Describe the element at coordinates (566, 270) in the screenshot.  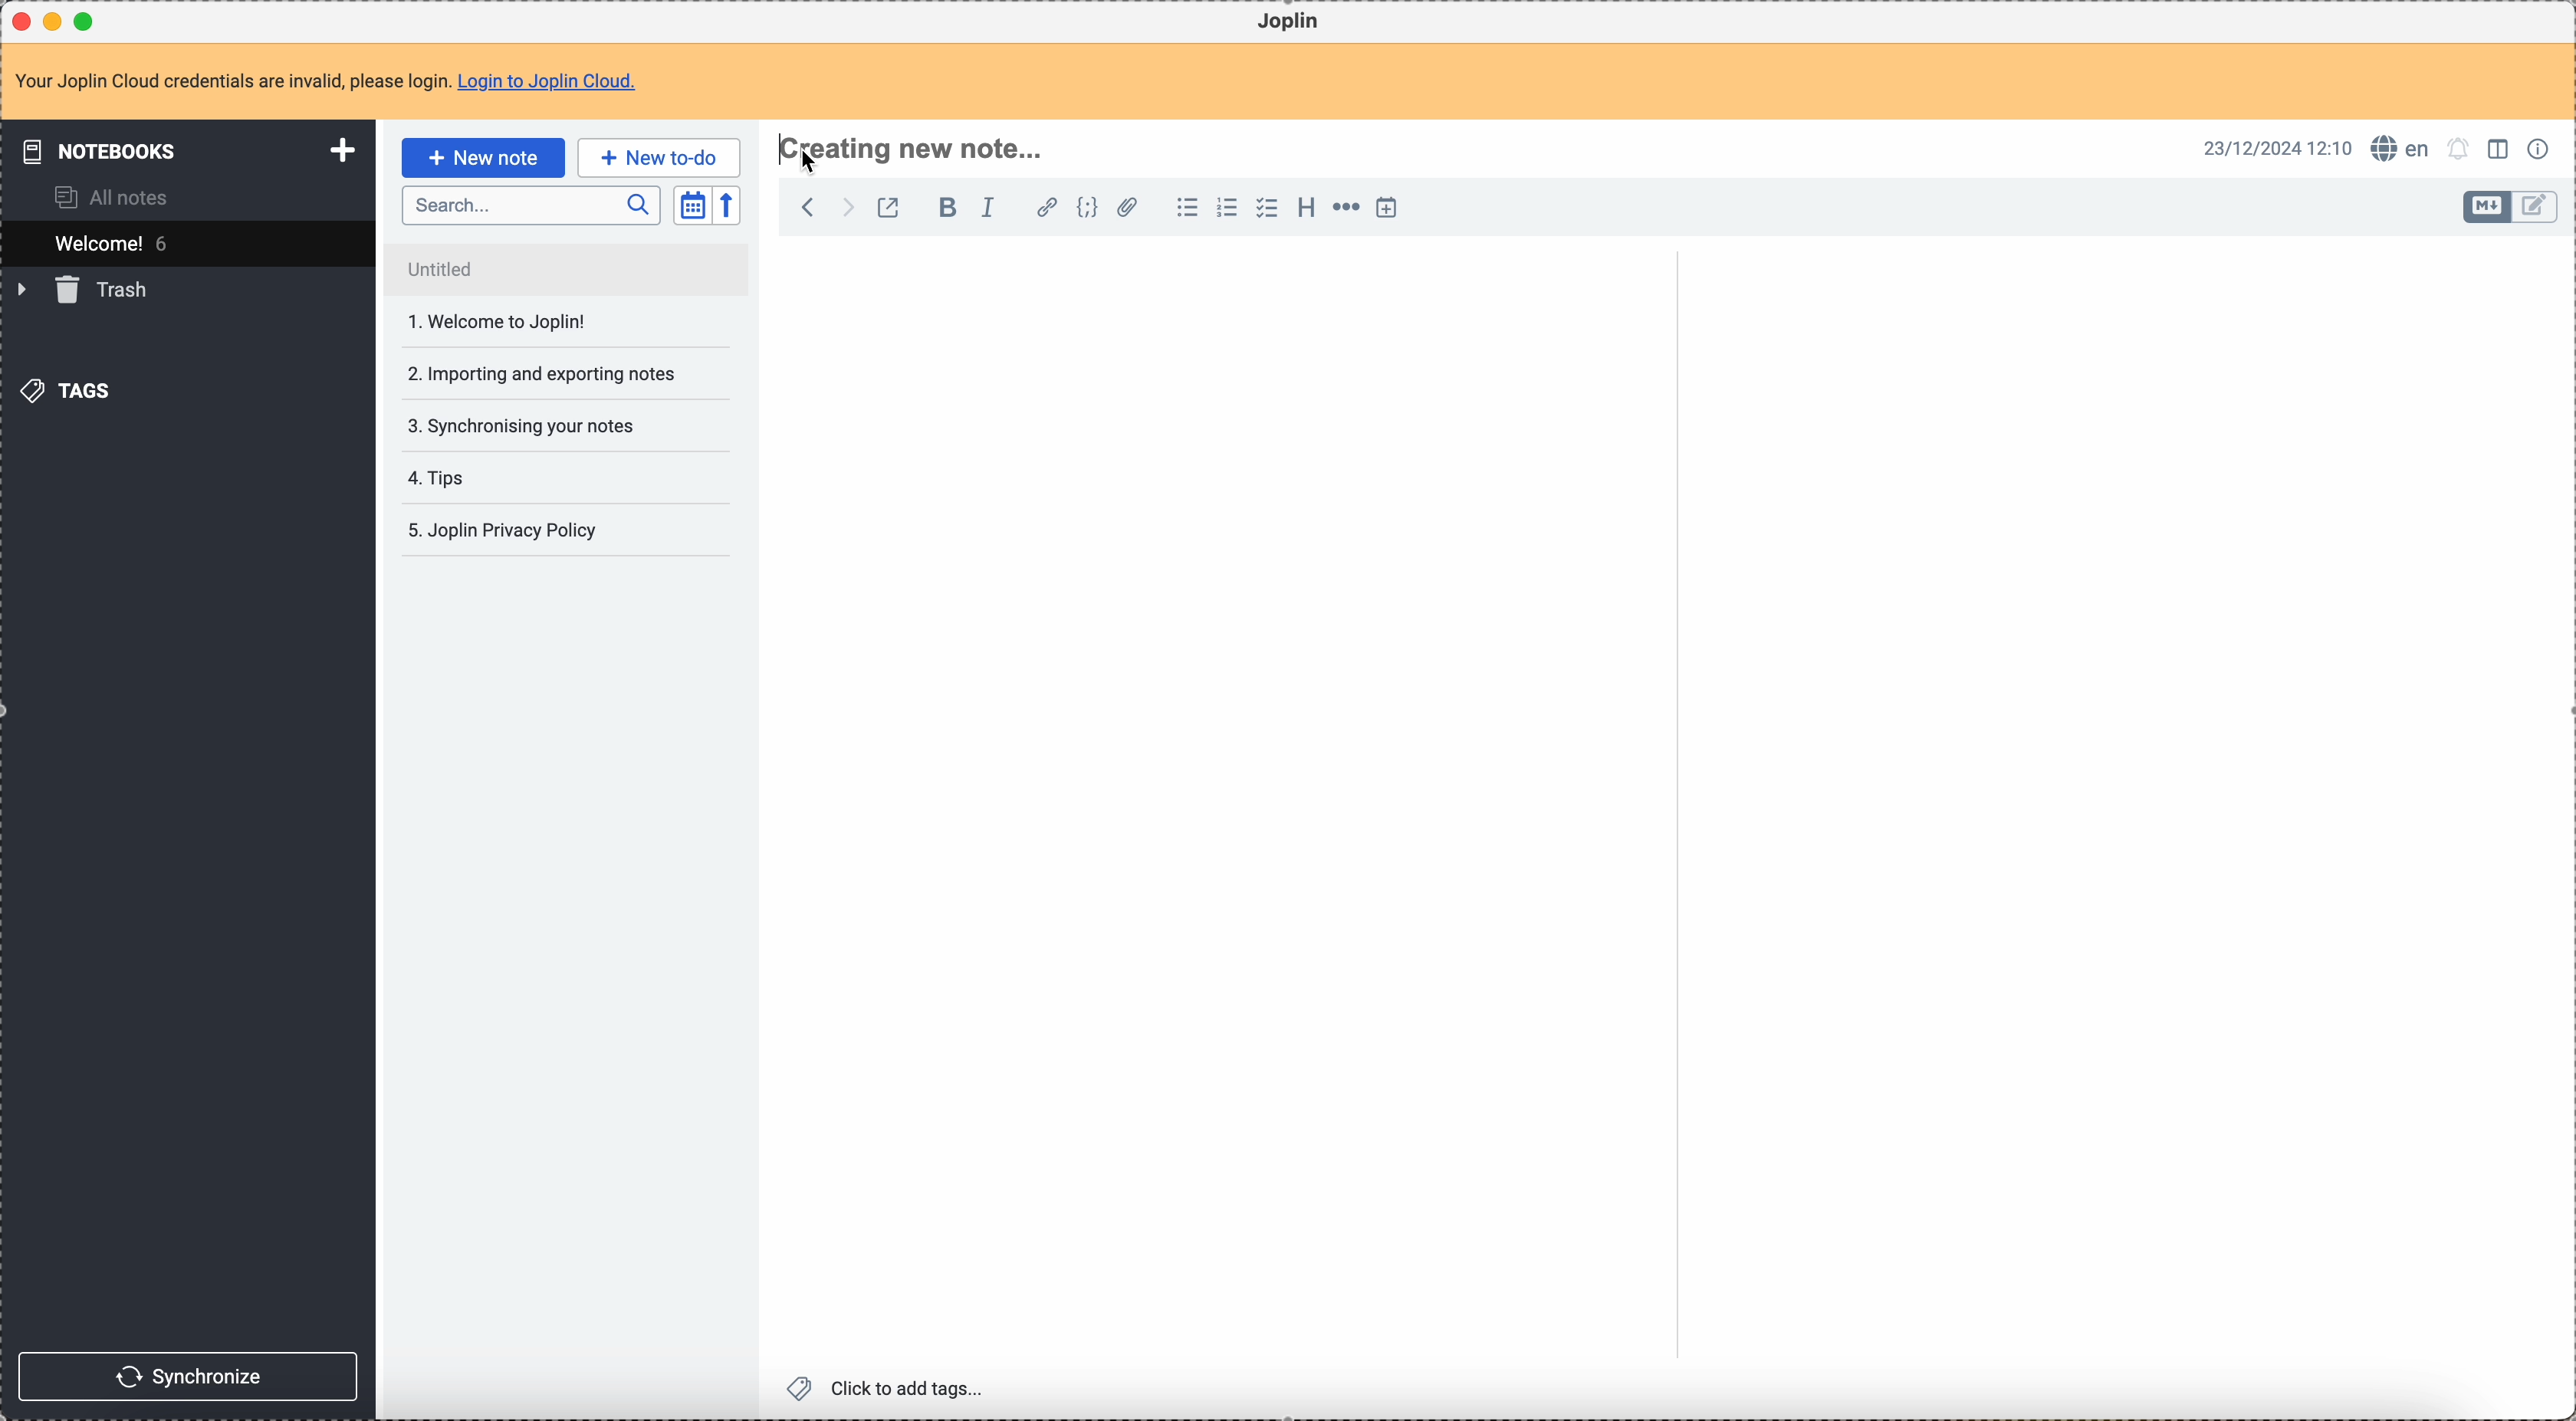
I see `untitled note` at that location.